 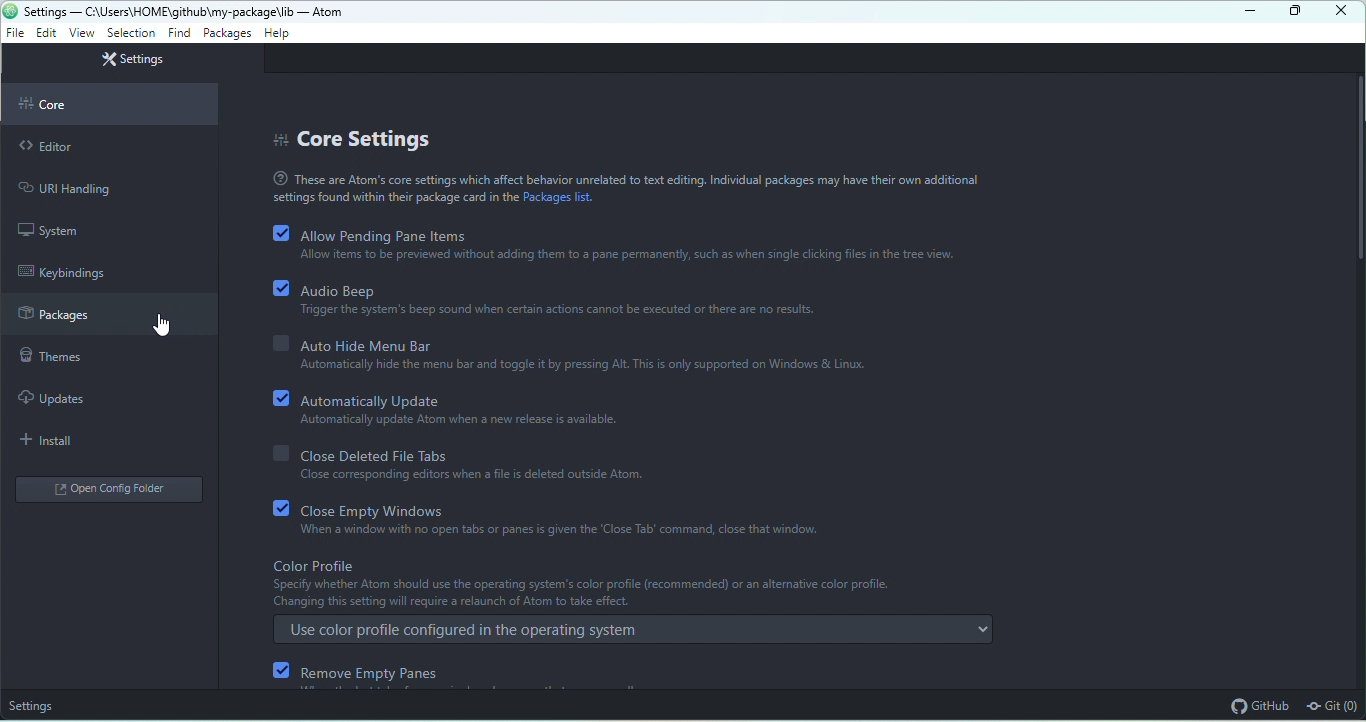 What do you see at coordinates (316, 565) in the screenshot?
I see `color profile` at bounding box center [316, 565].